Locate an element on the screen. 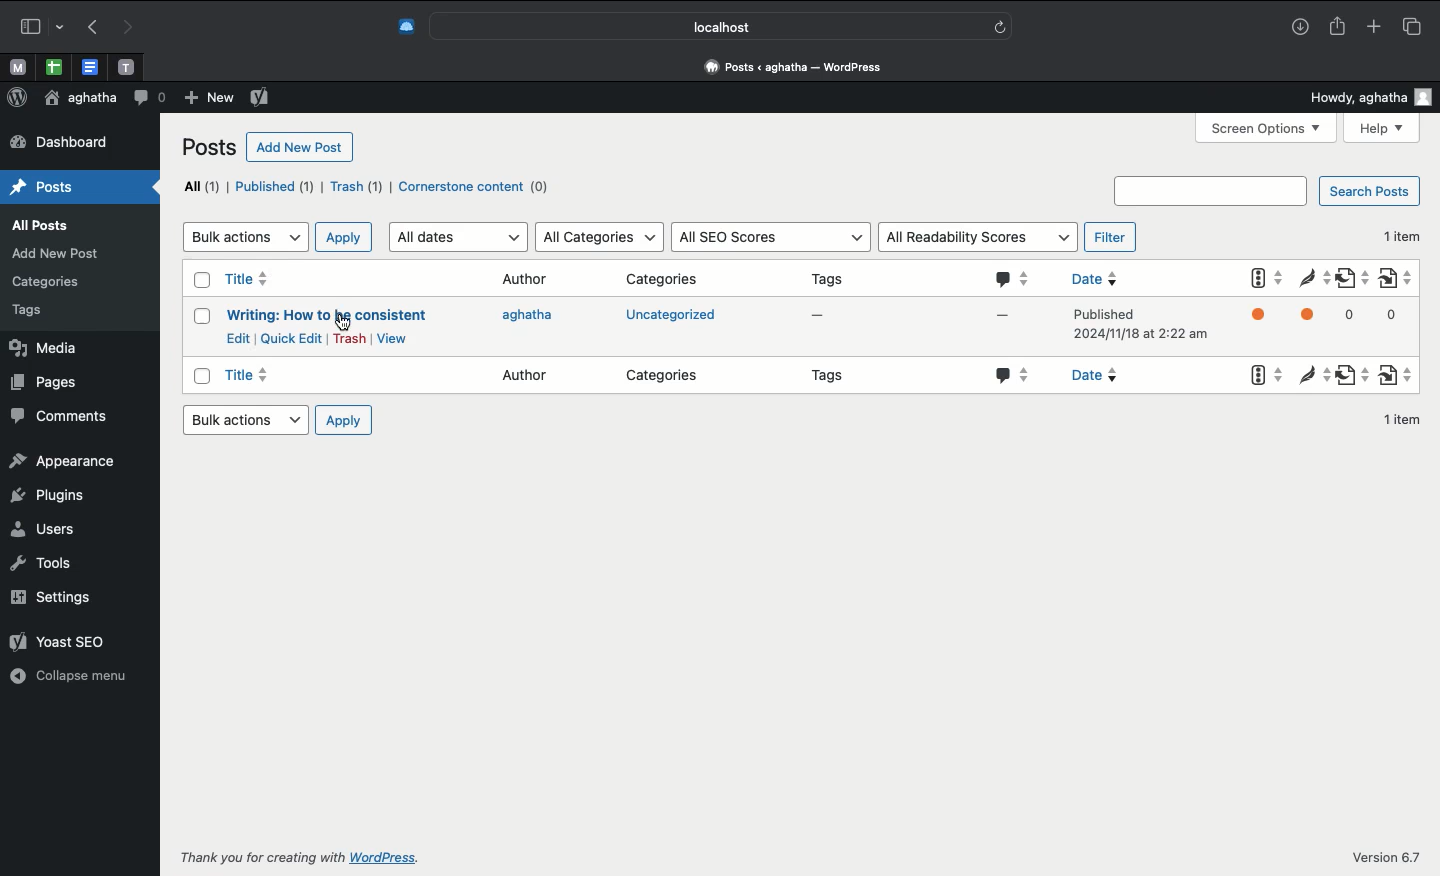  Comments is located at coordinates (1010, 371).